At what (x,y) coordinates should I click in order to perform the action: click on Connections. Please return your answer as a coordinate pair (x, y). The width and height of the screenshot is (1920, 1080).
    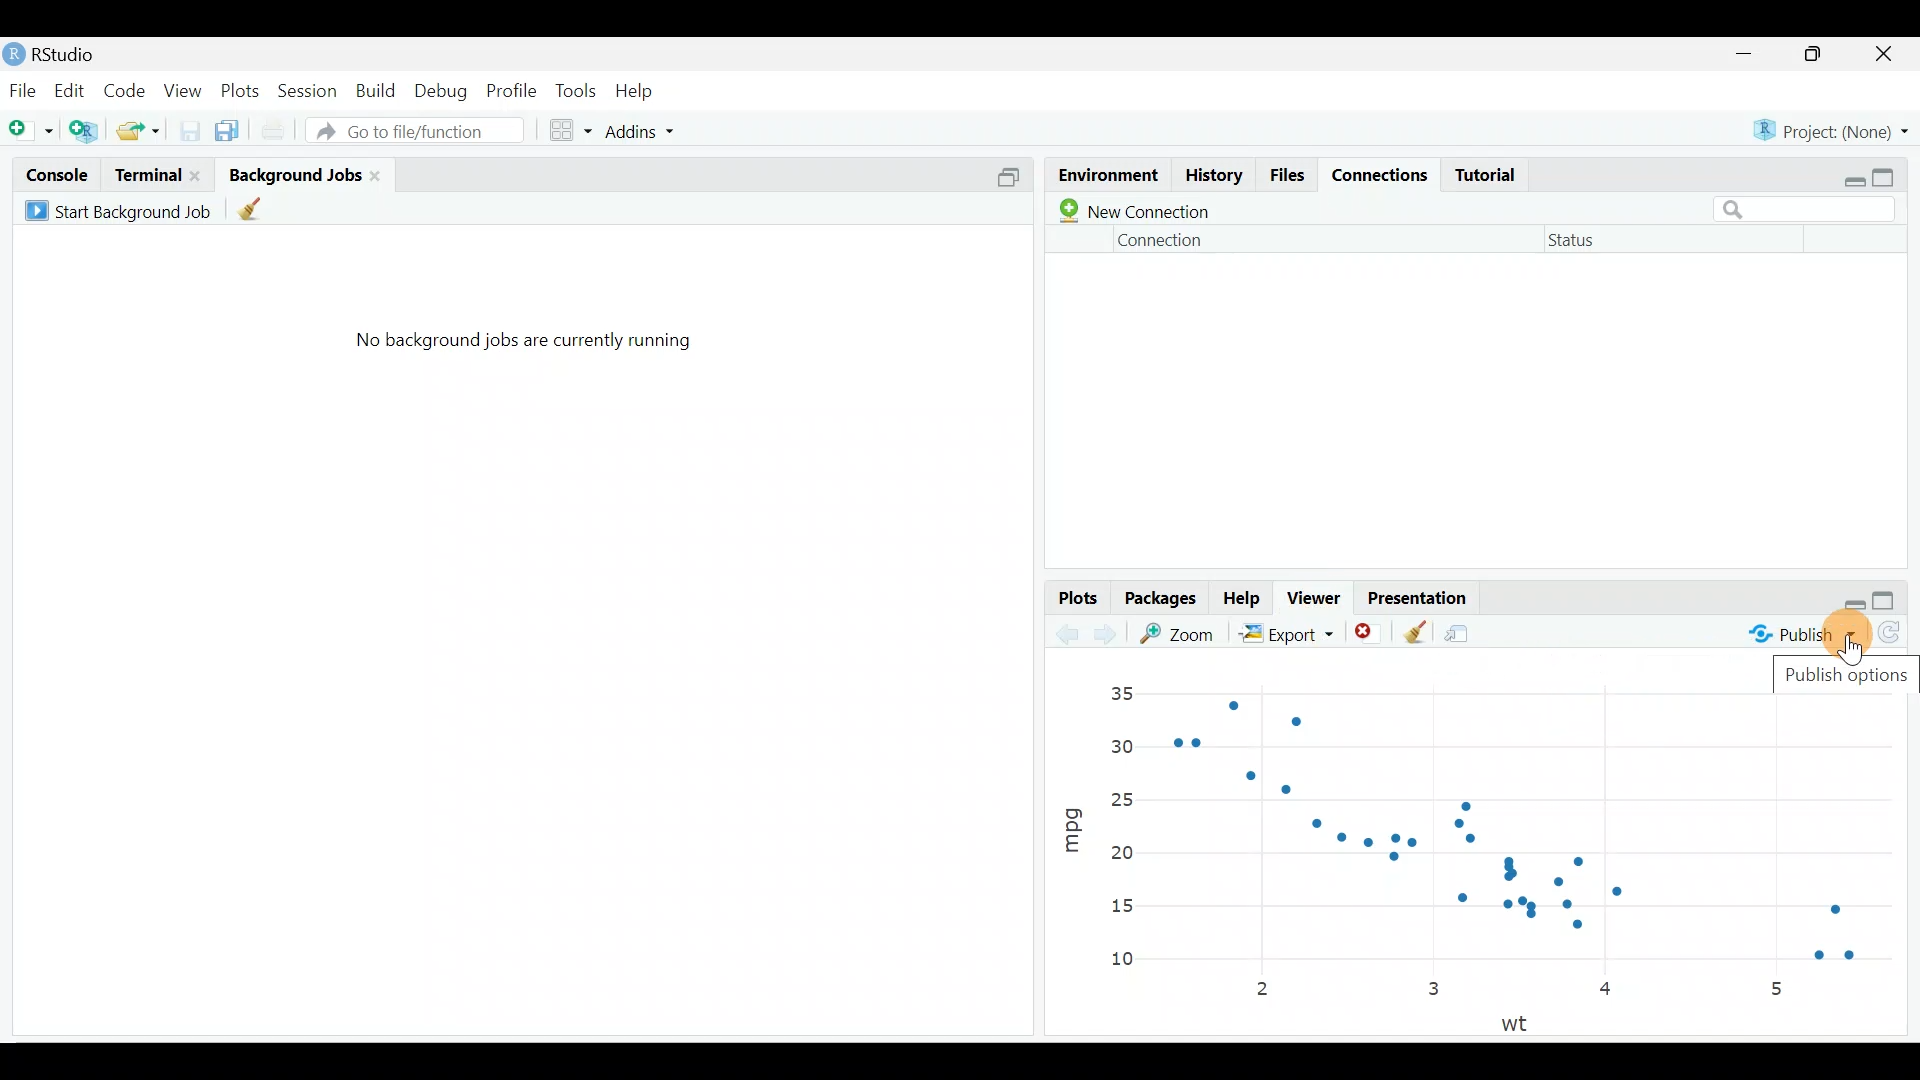
    Looking at the image, I should click on (1384, 177).